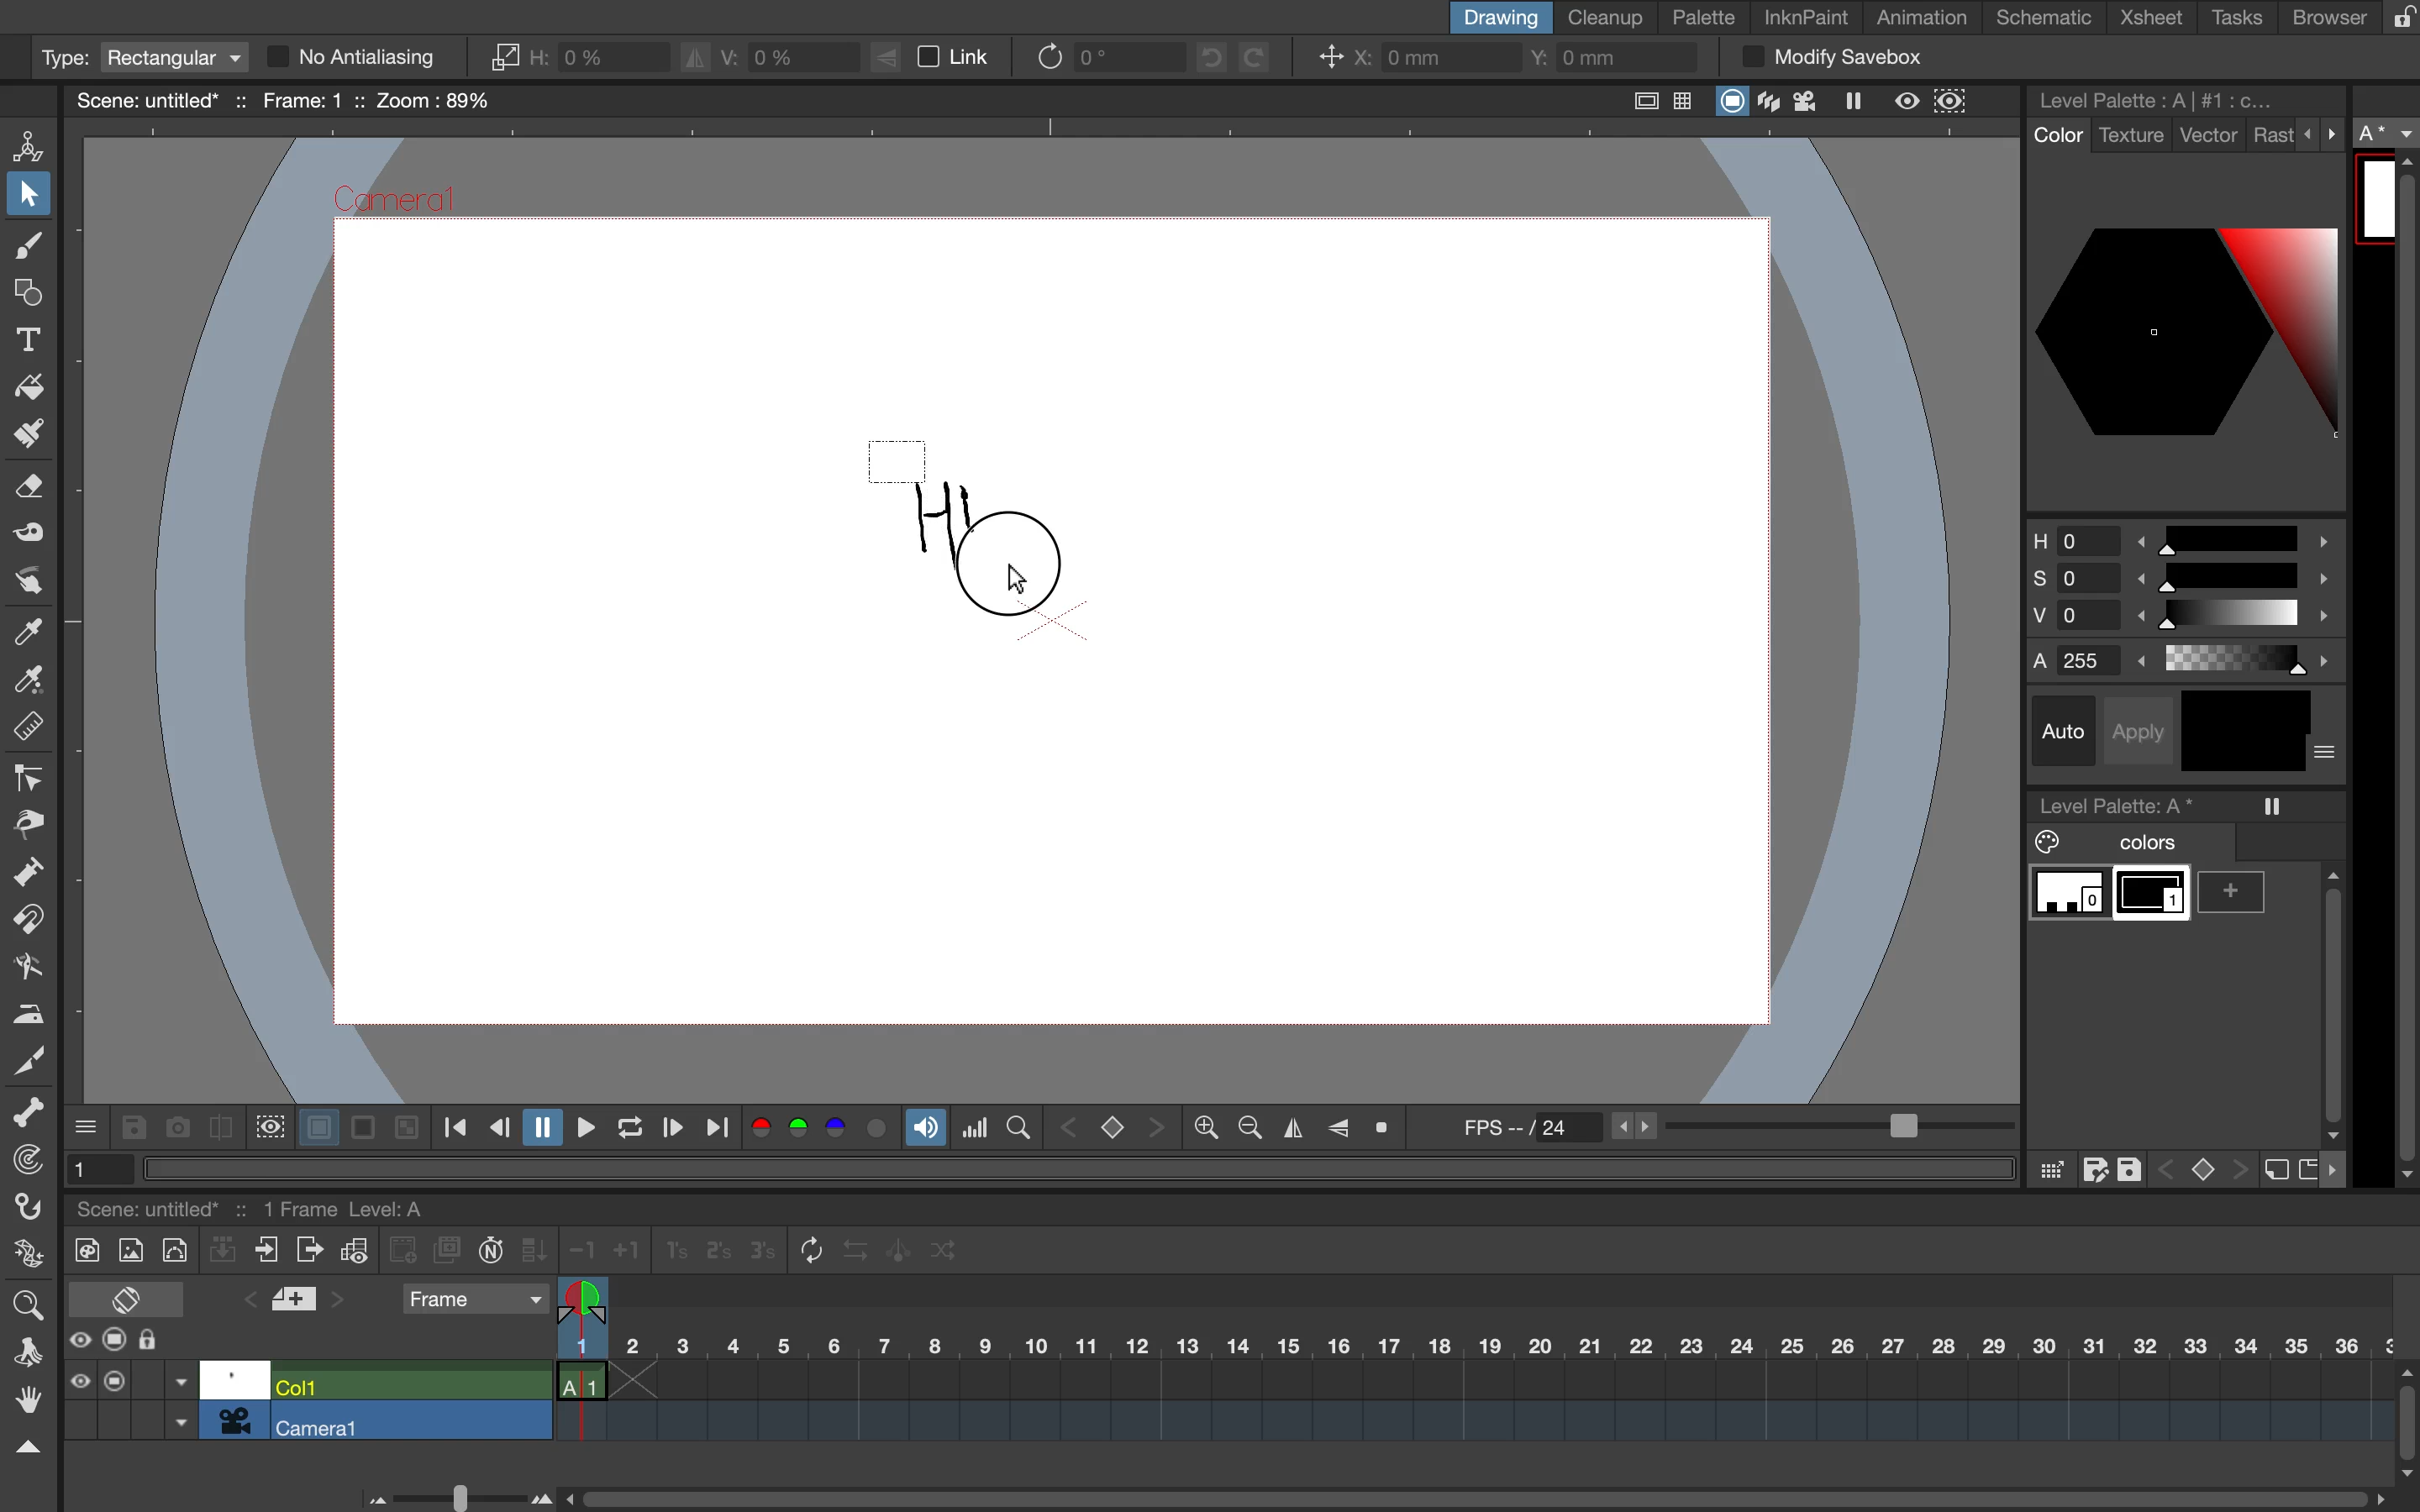  What do you see at coordinates (140, 58) in the screenshot?
I see `type rectangular` at bounding box center [140, 58].